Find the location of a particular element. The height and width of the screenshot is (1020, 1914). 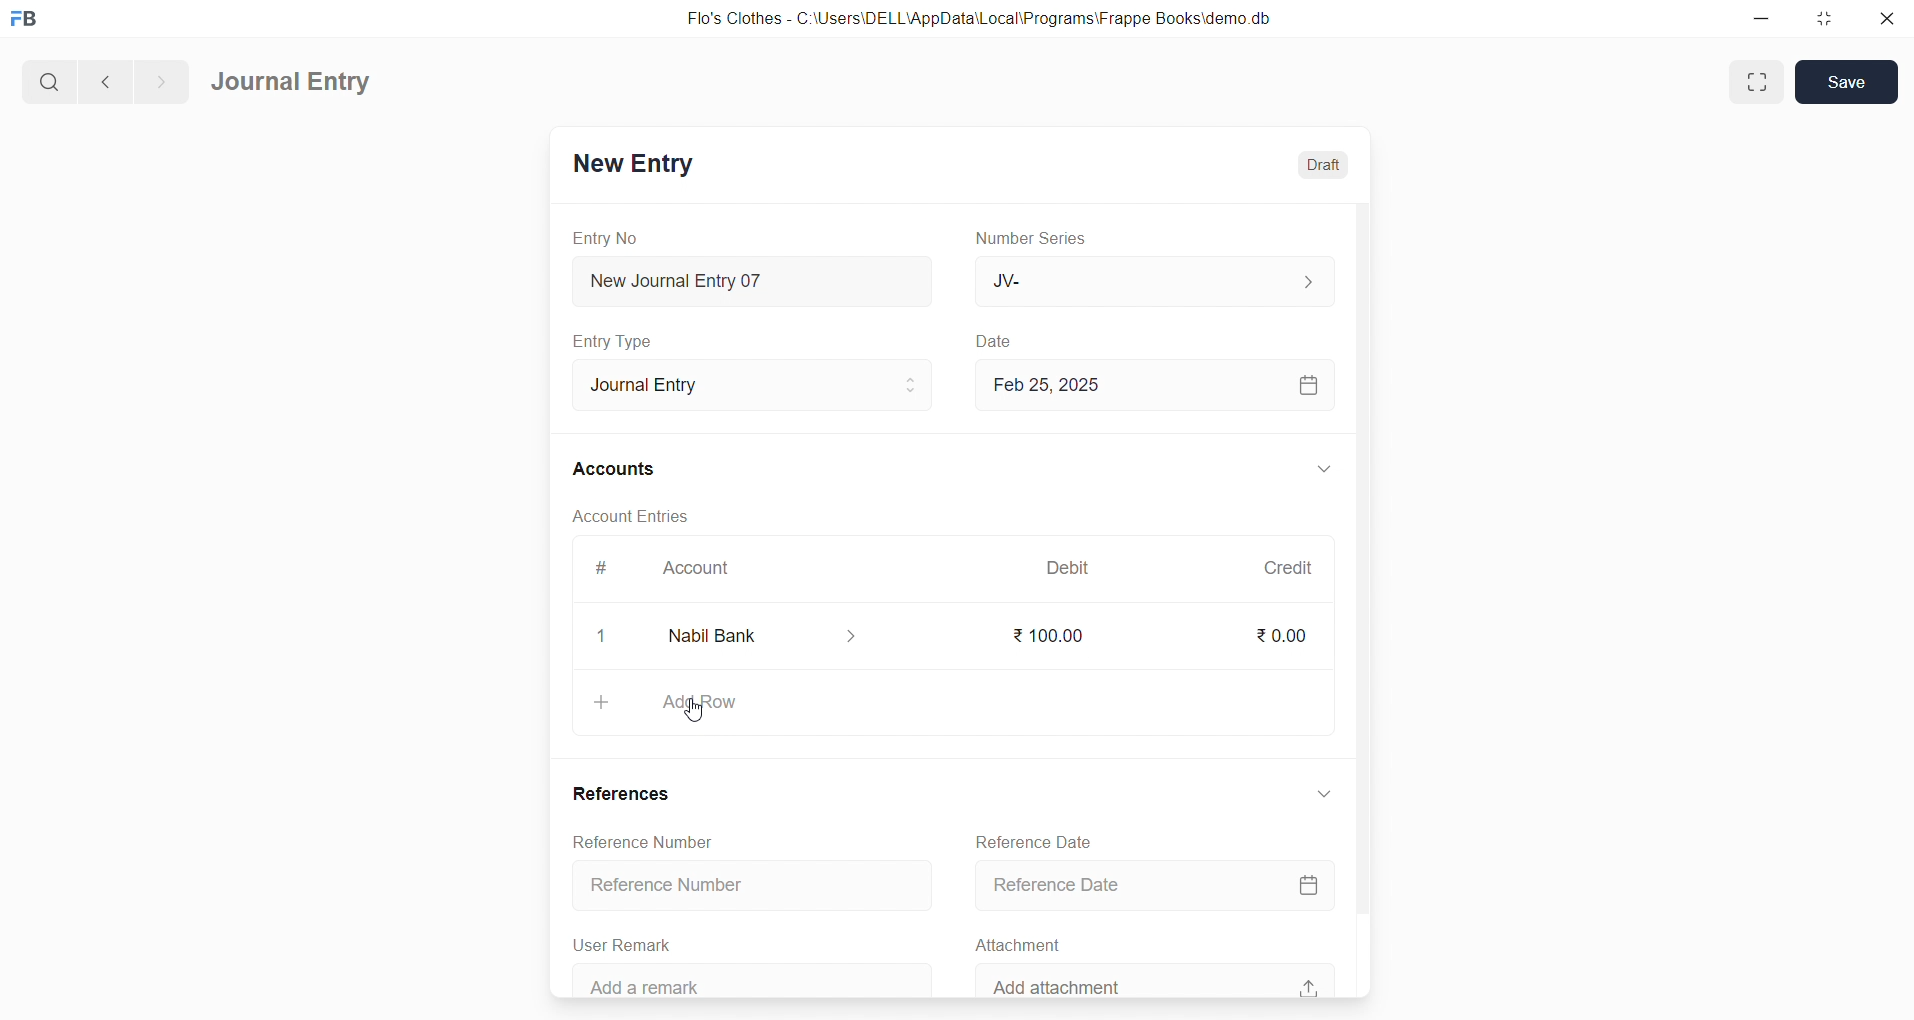

Attachment is located at coordinates (1019, 943).